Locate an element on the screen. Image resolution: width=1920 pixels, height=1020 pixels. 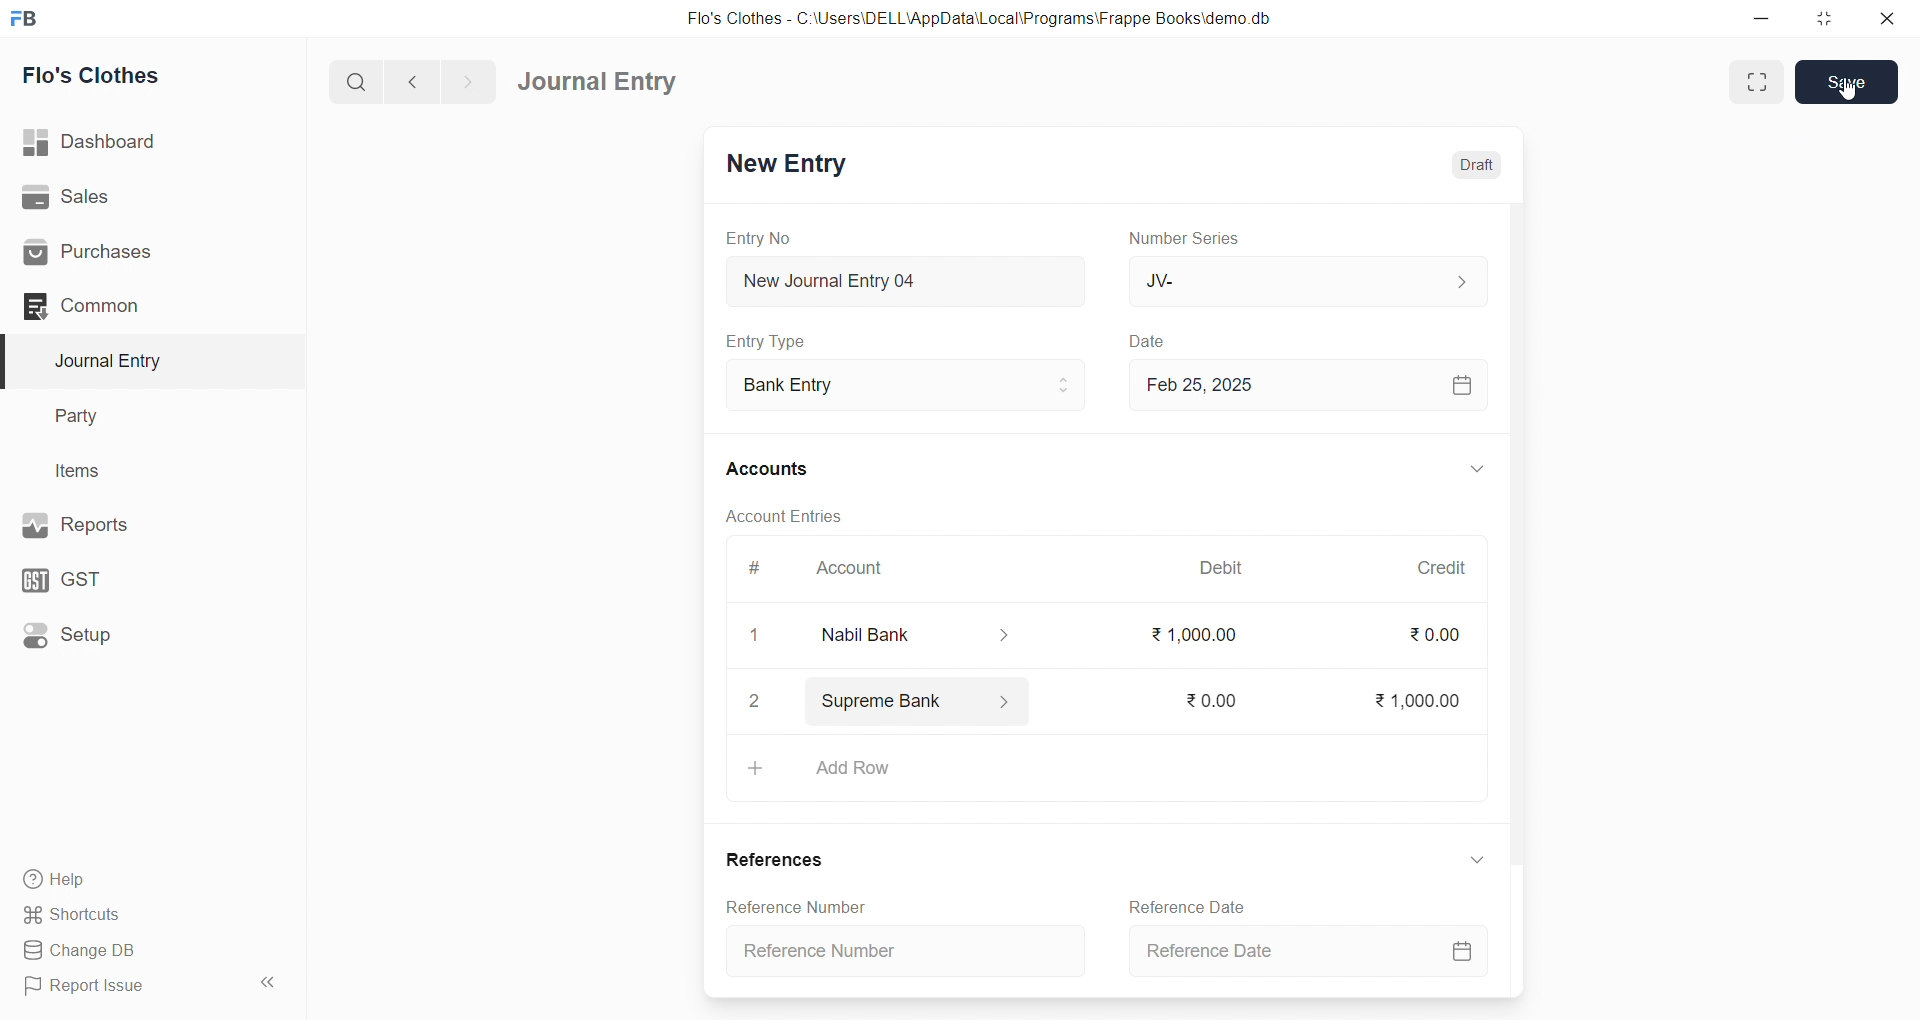
Accounts is located at coordinates (780, 467).